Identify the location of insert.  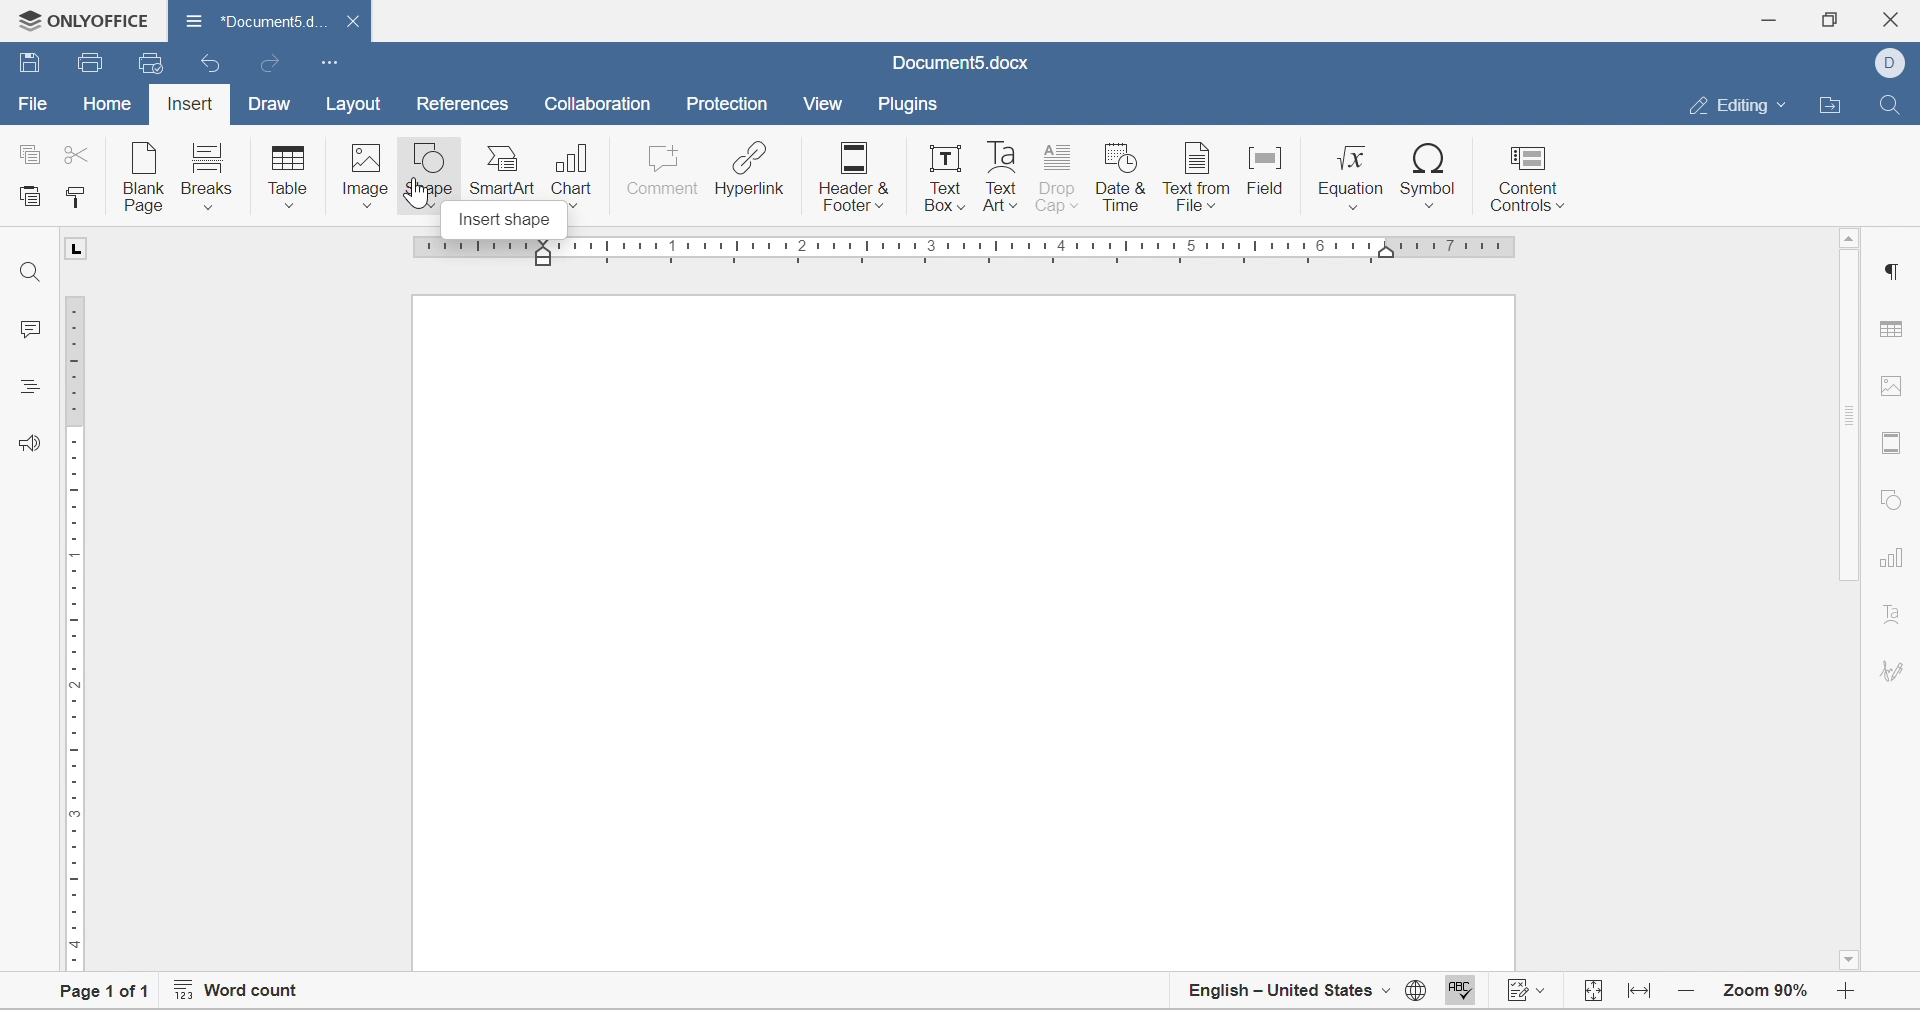
(194, 102).